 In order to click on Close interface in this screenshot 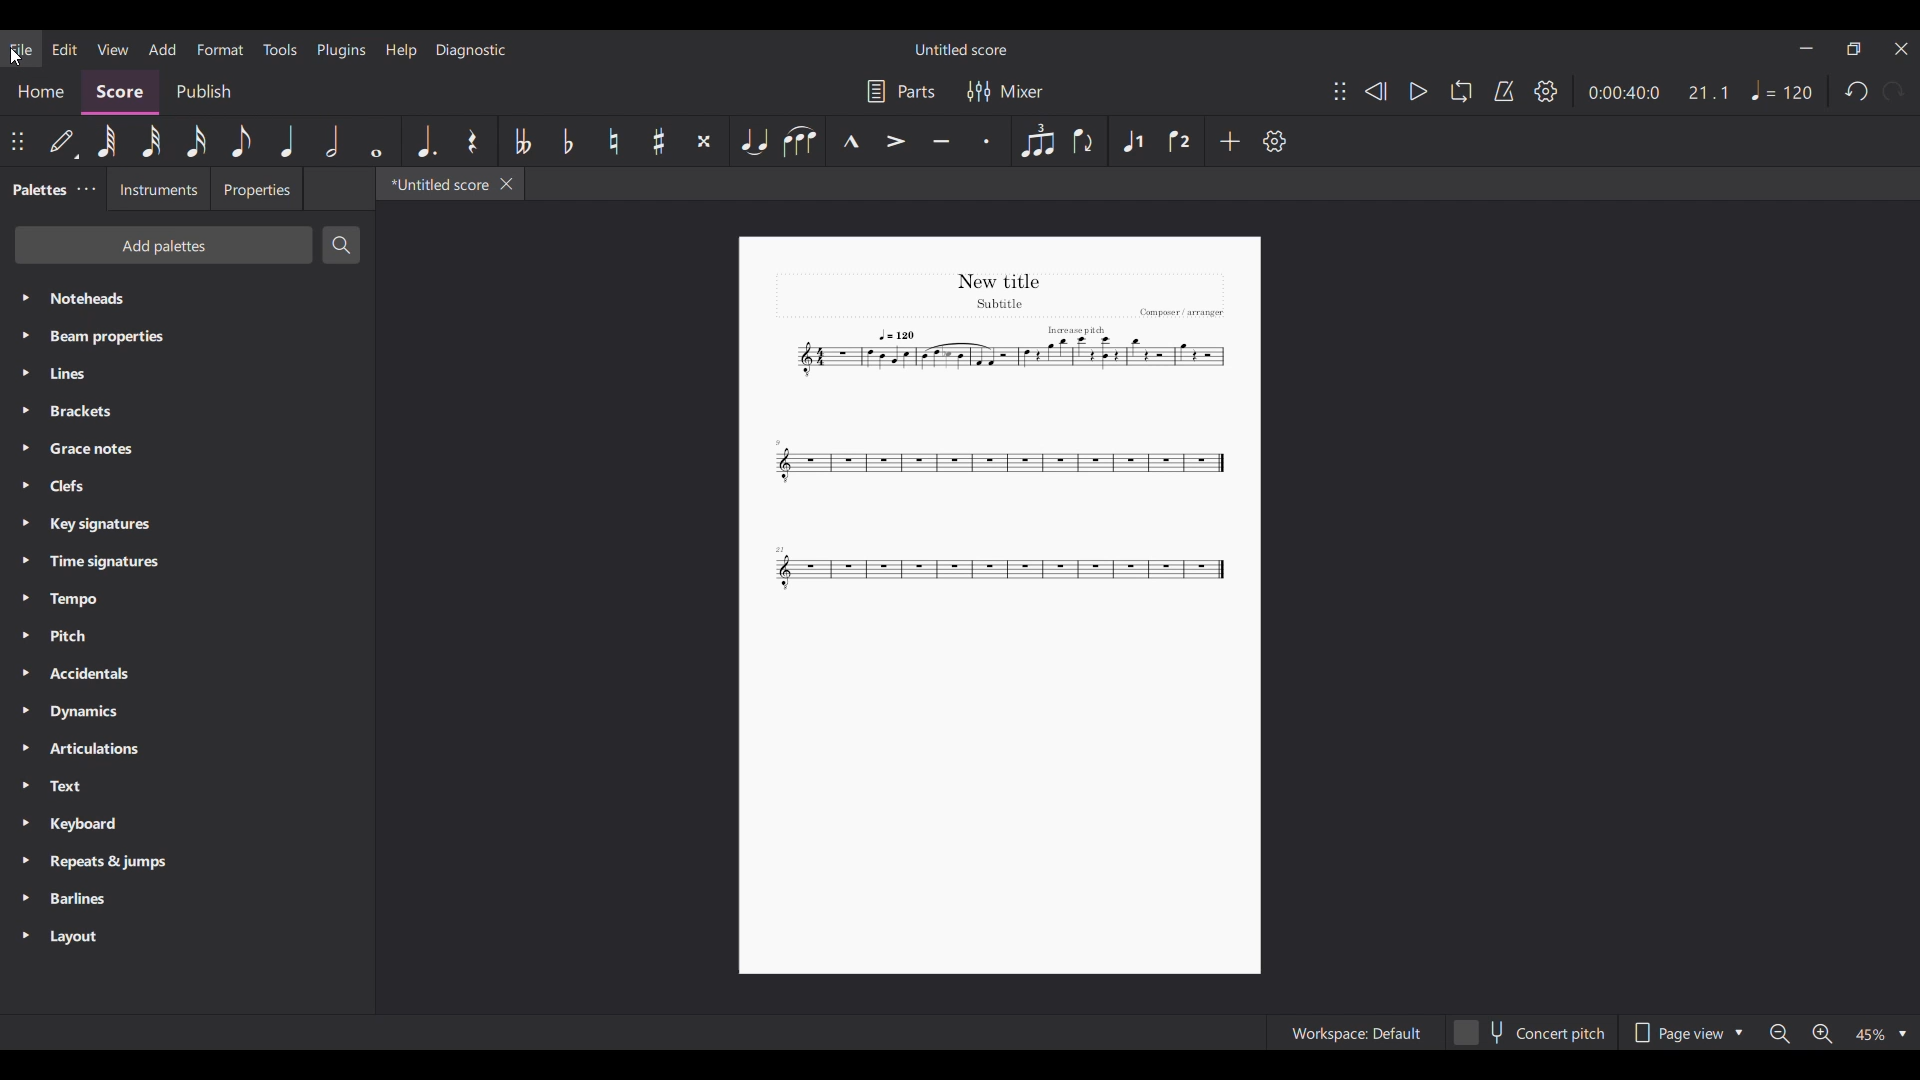, I will do `click(1902, 49)`.